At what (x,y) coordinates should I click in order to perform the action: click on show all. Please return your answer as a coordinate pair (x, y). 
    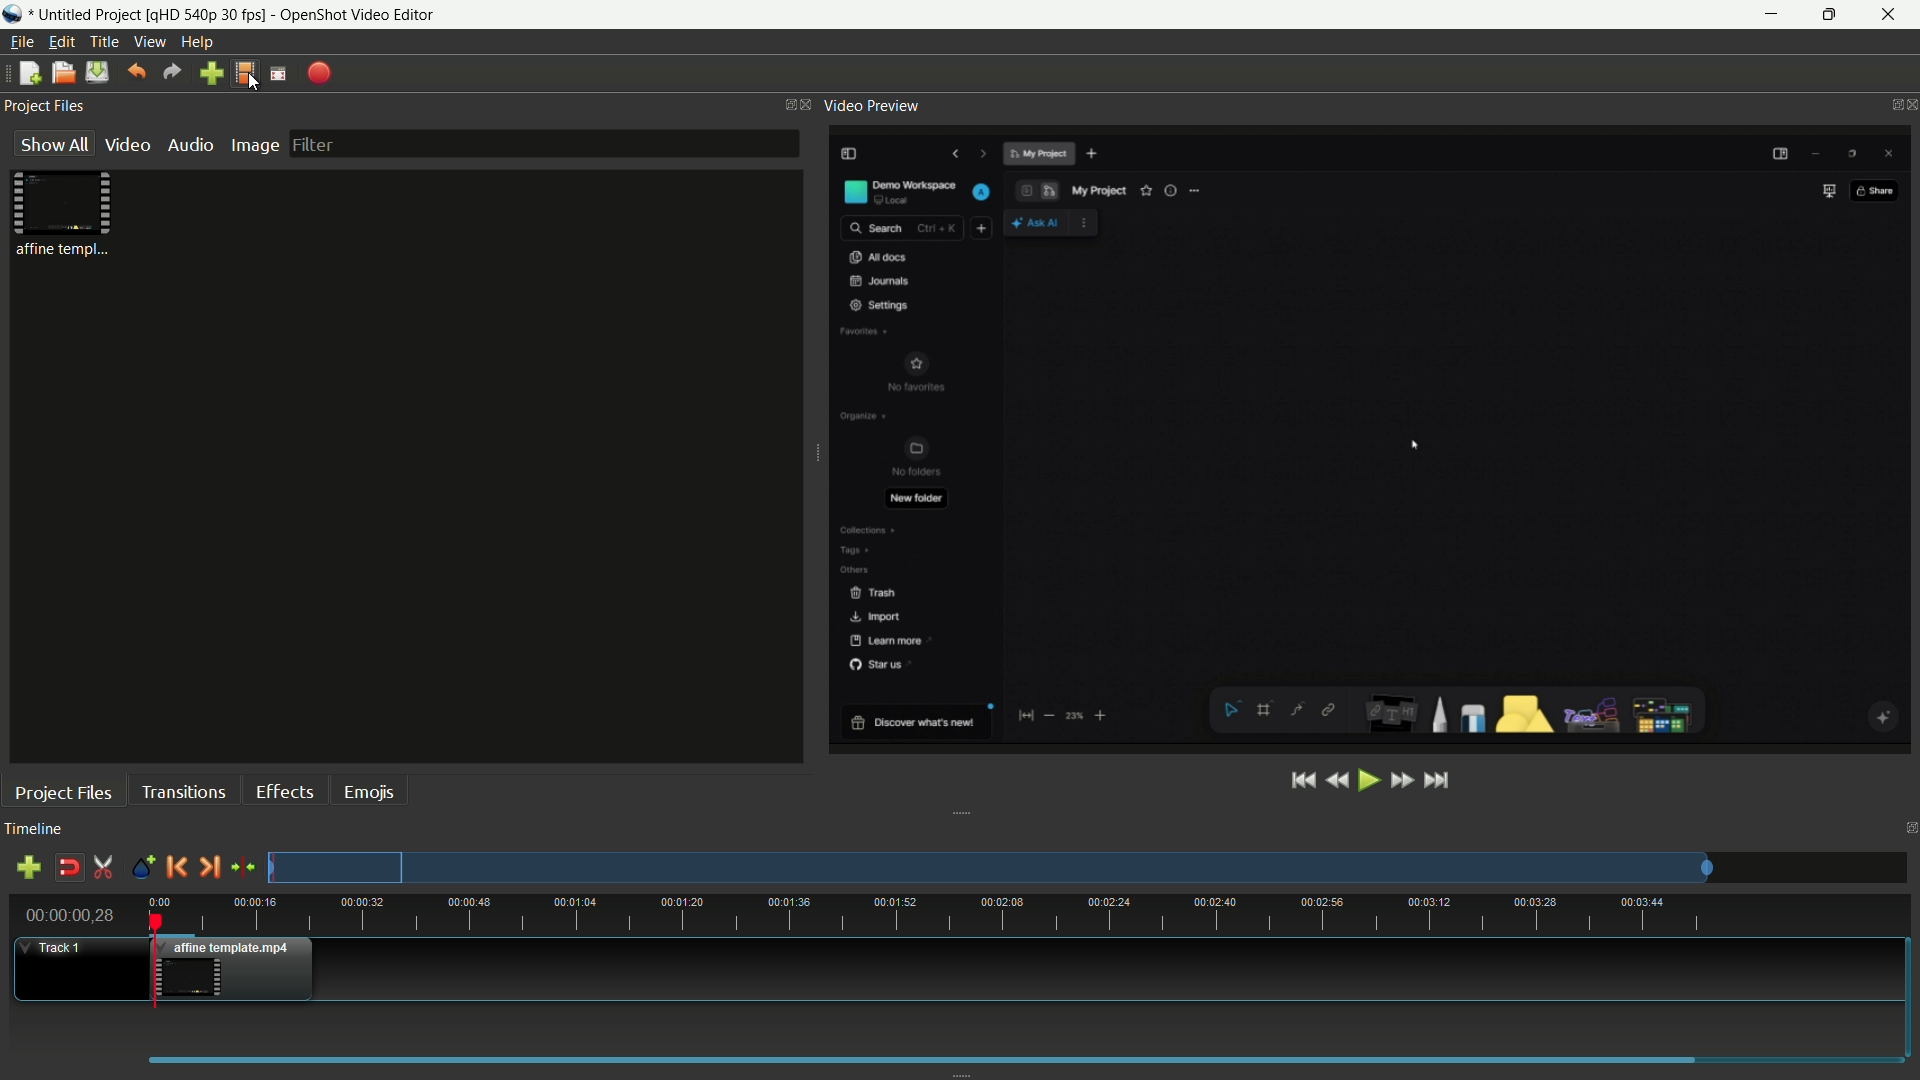
    Looking at the image, I should click on (54, 143).